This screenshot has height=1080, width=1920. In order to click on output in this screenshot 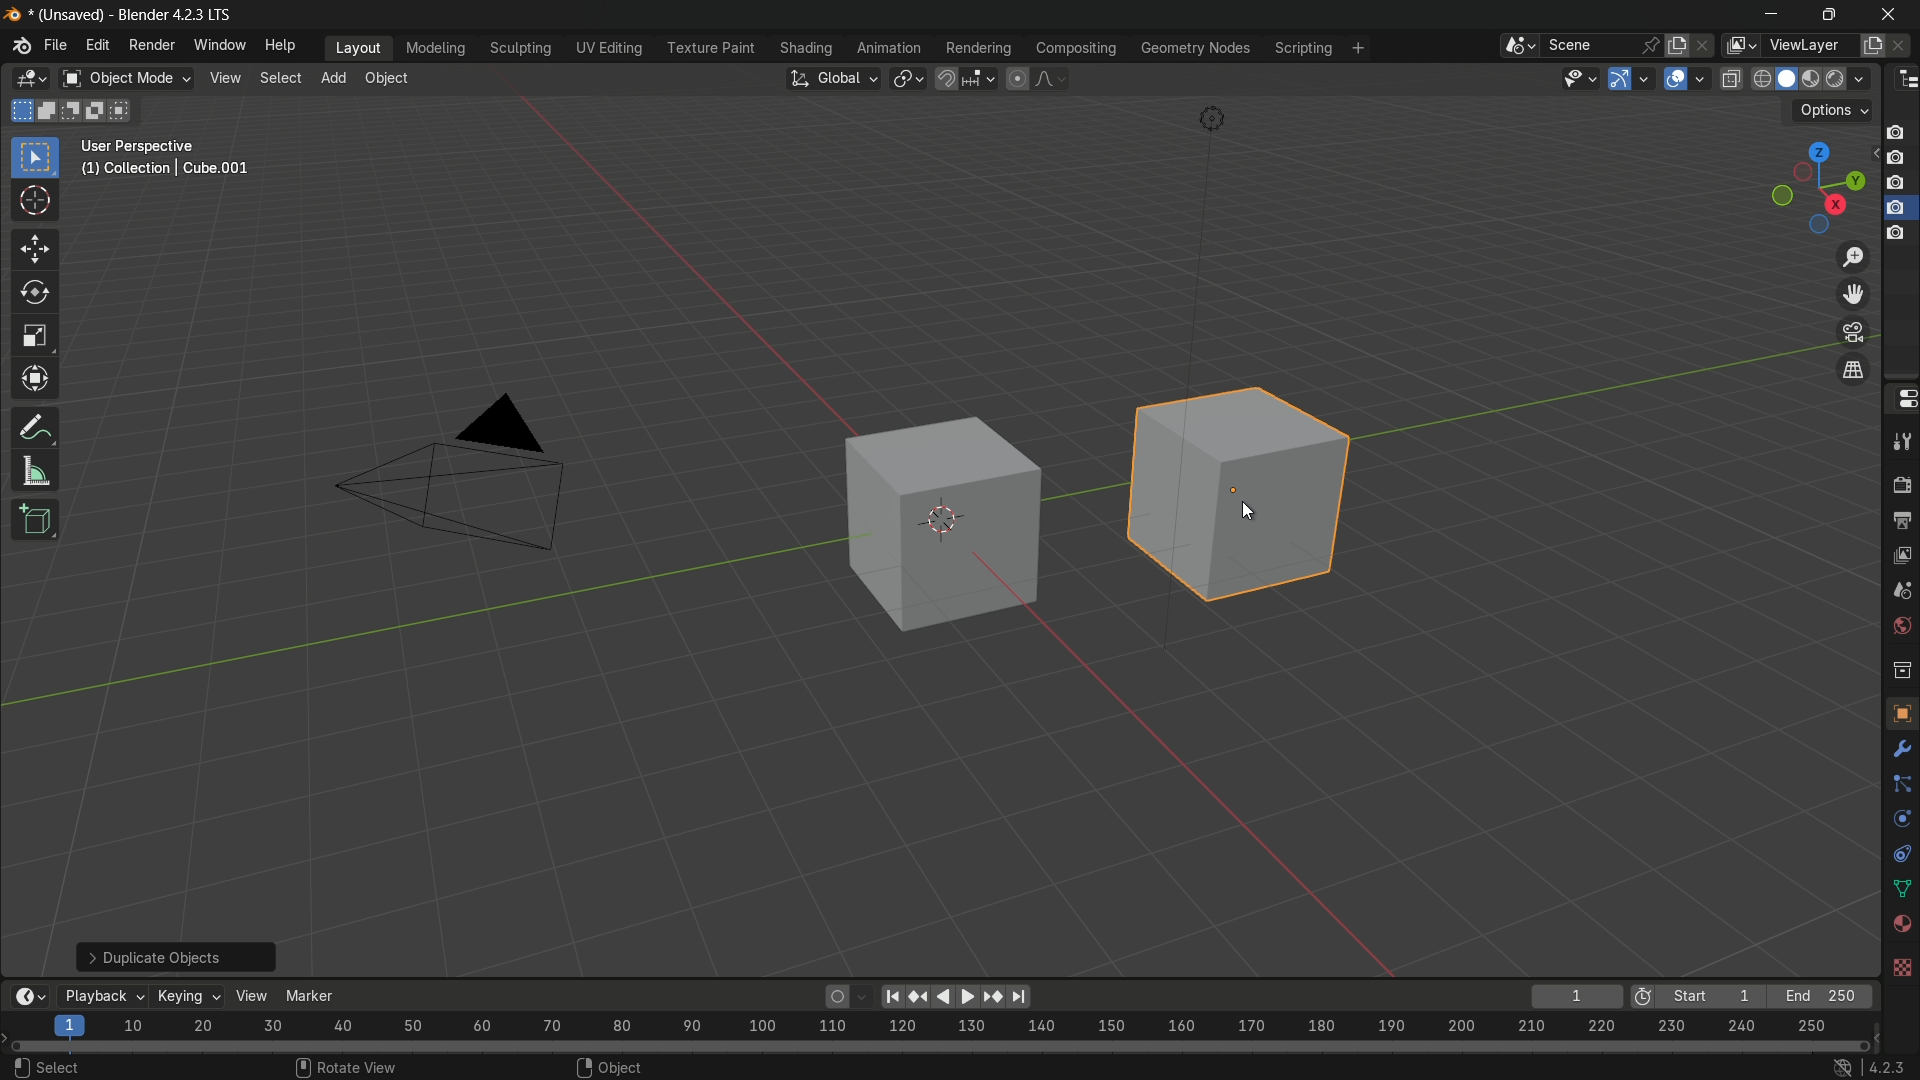, I will do `click(1901, 520)`.